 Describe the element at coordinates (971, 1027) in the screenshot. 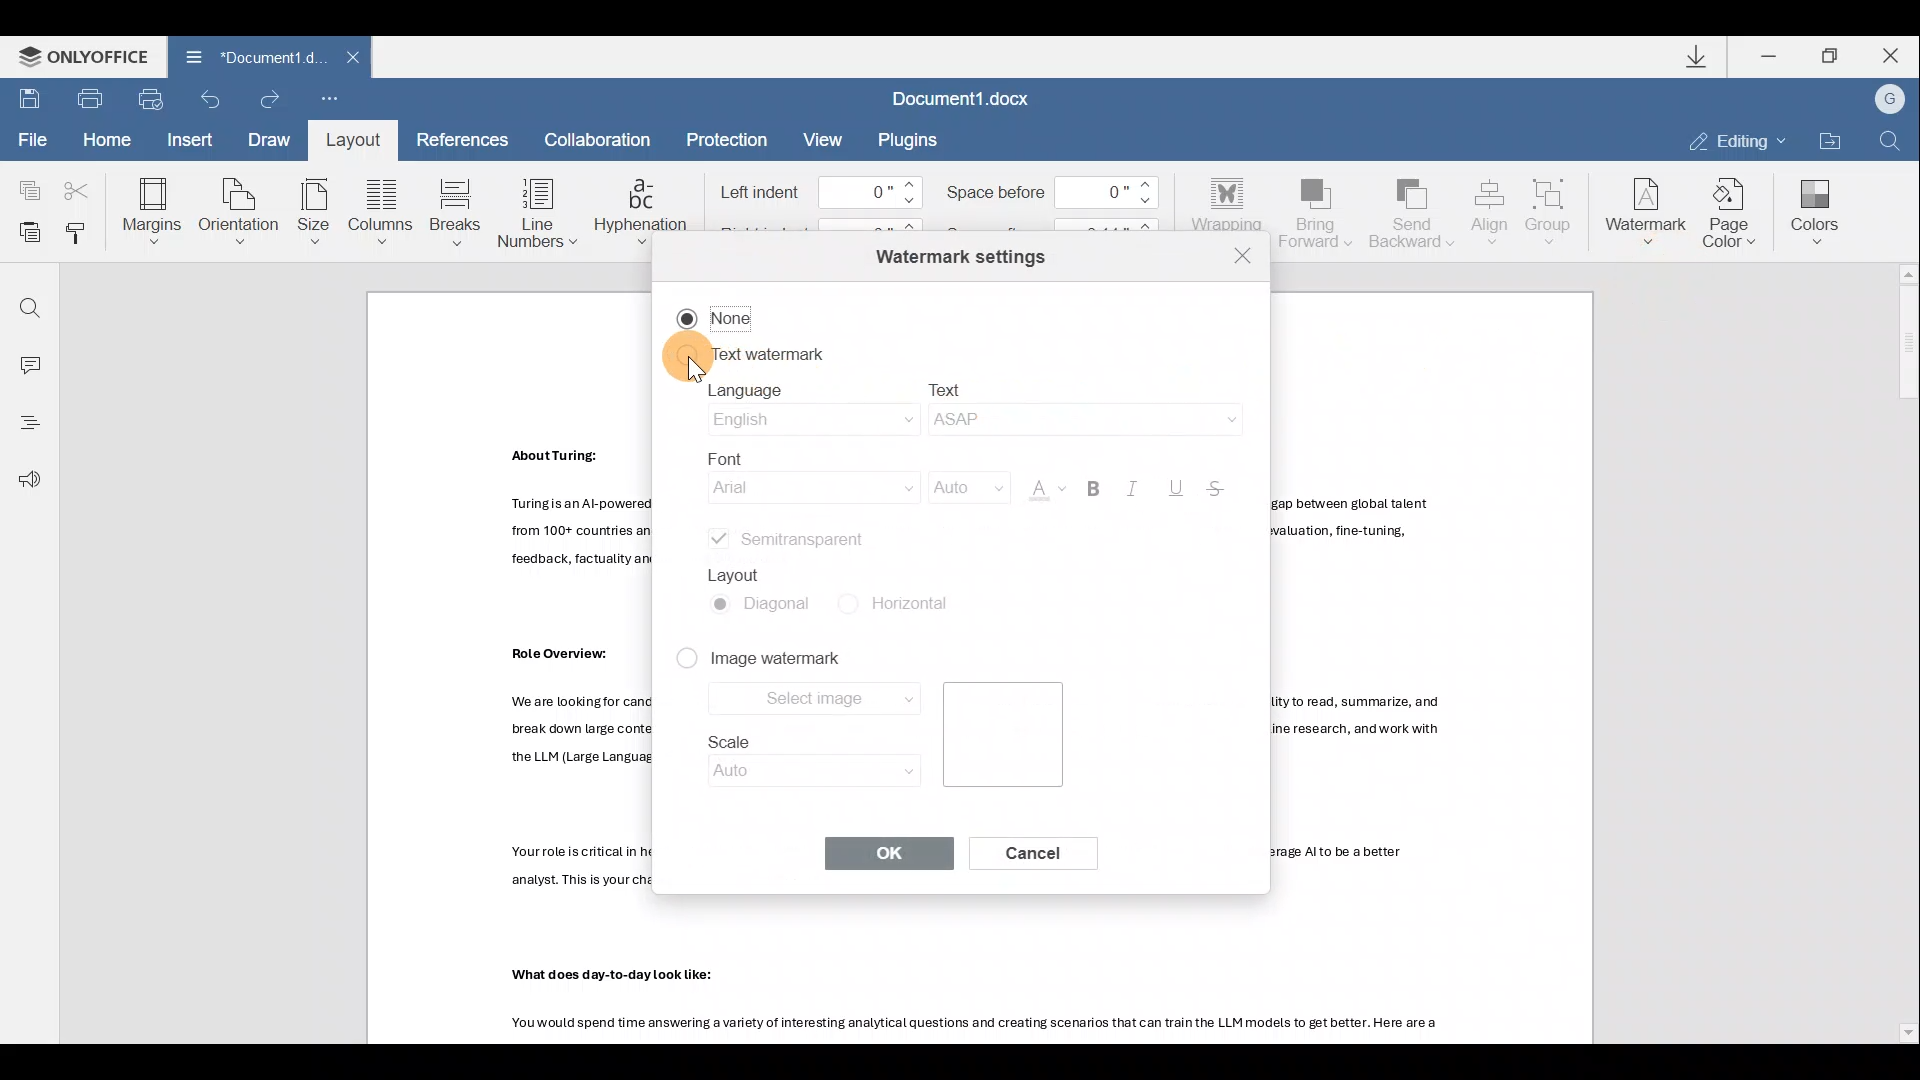

I see `` at that location.